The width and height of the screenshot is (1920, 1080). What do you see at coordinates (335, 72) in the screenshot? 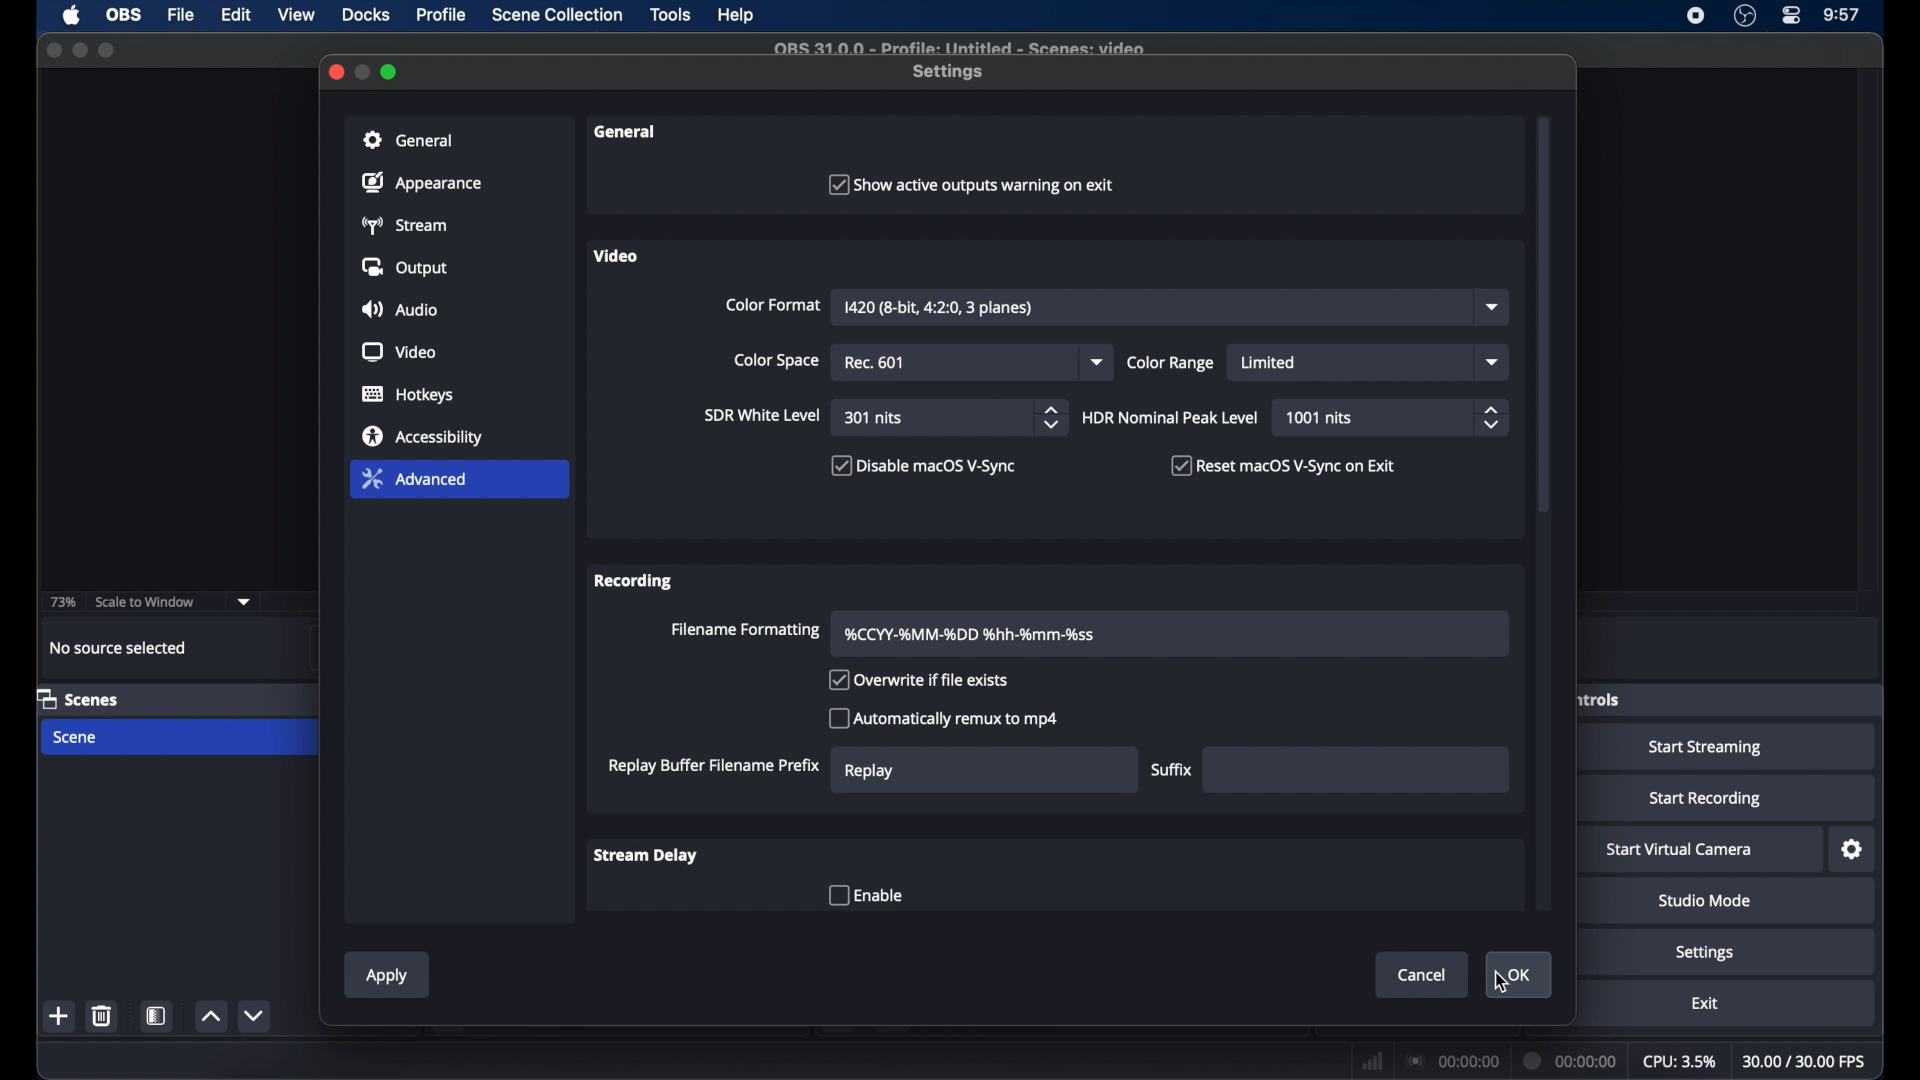
I see `close` at bounding box center [335, 72].